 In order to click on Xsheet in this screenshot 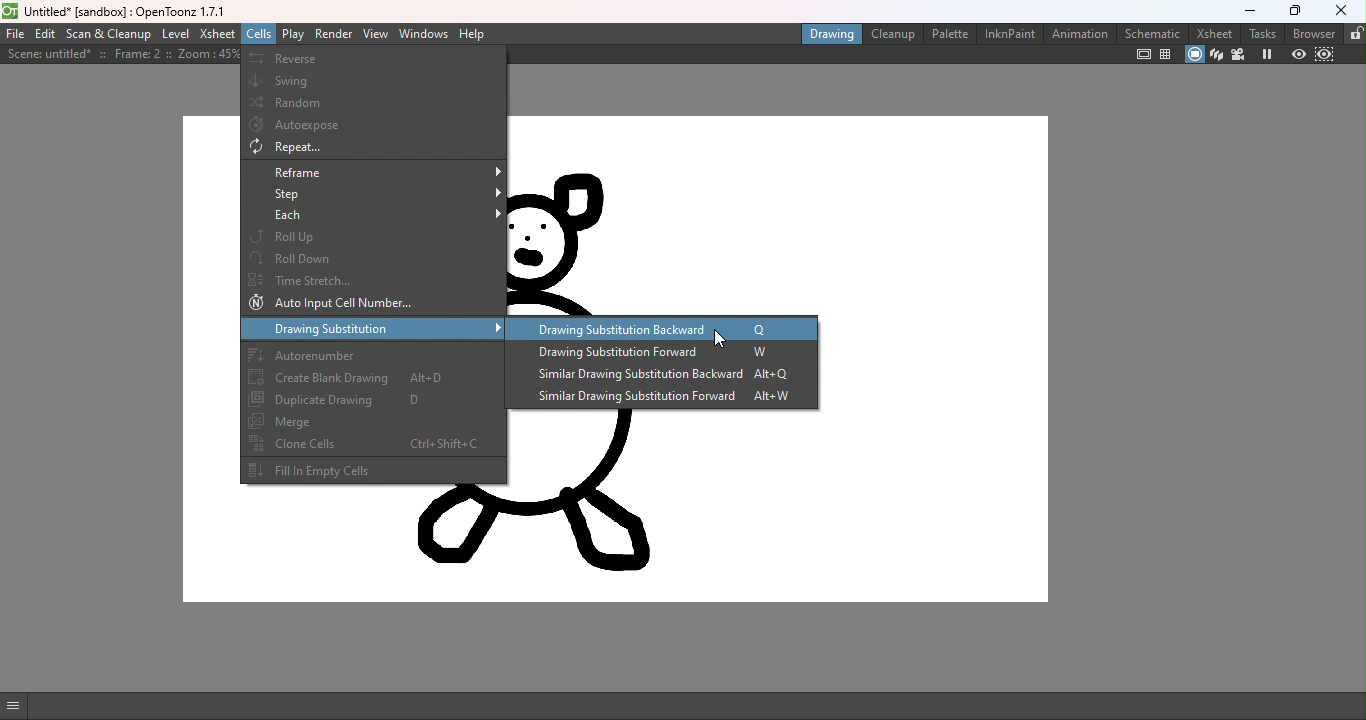, I will do `click(1213, 32)`.